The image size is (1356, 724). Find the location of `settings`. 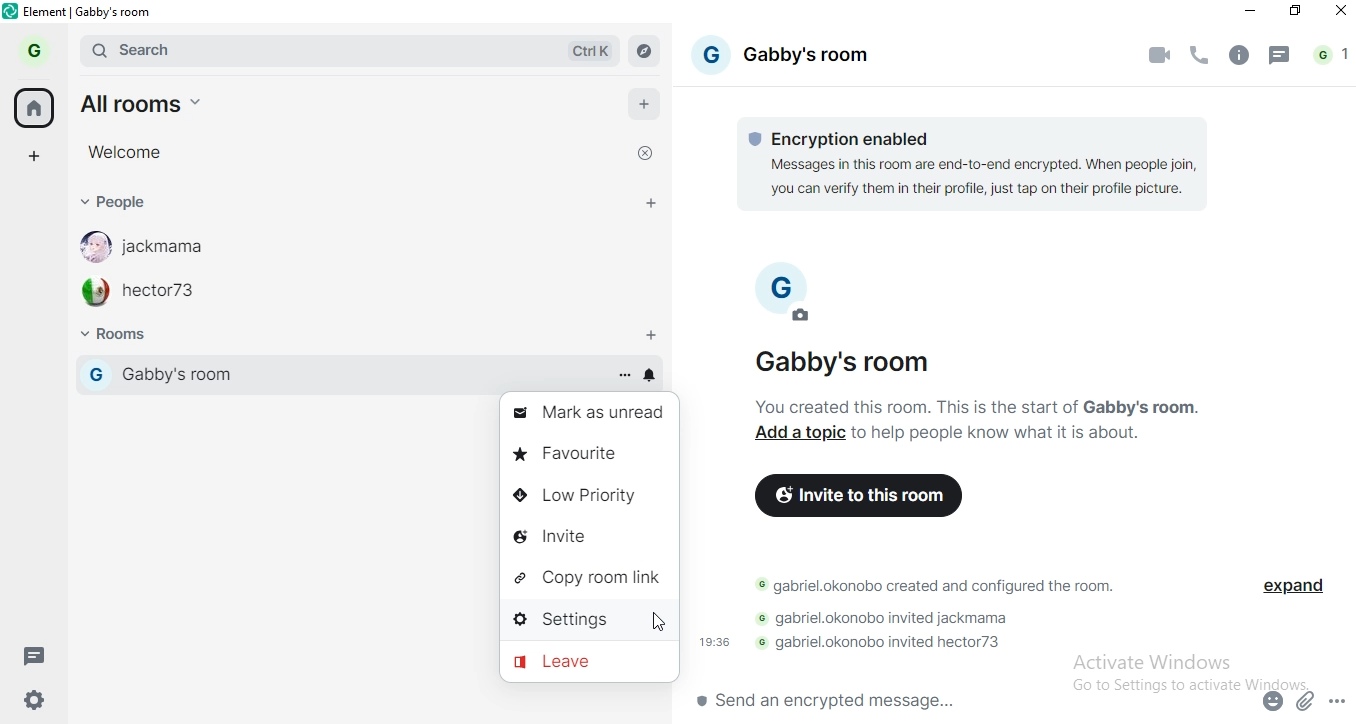

settings is located at coordinates (590, 624).